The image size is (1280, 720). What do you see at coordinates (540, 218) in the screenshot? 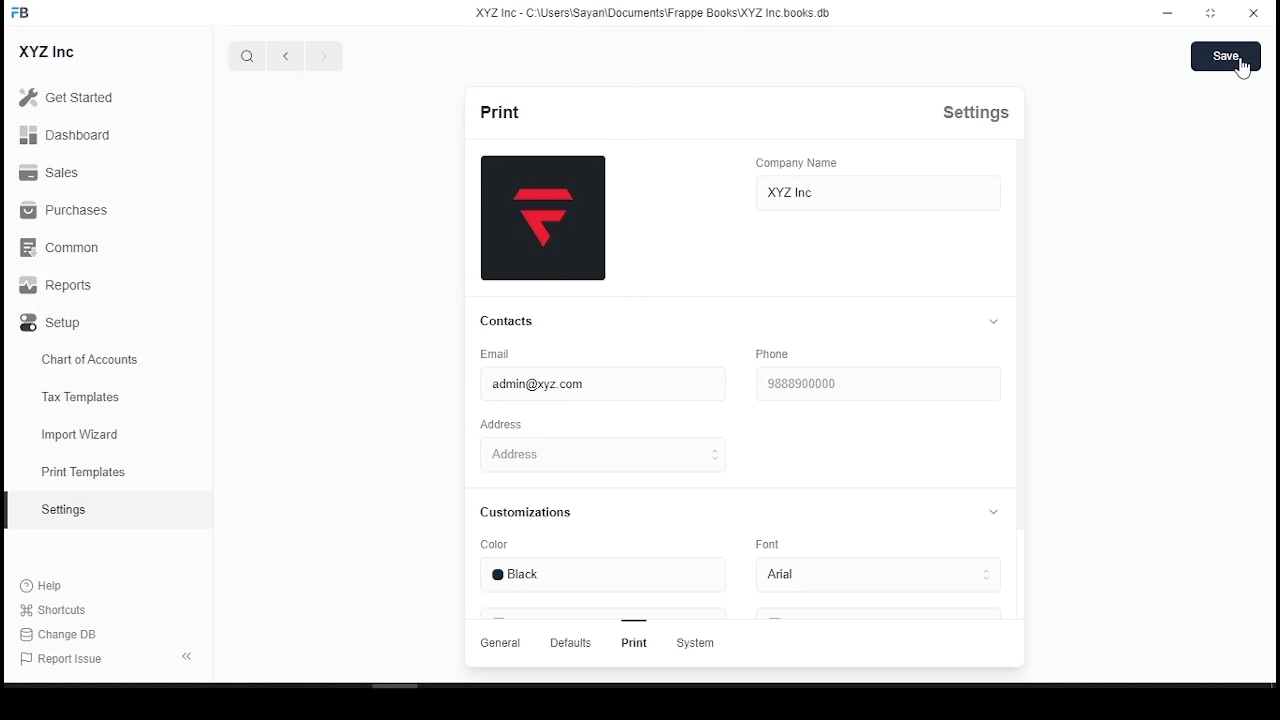
I see `logo thumbnail` at bounding box center [540, 218].